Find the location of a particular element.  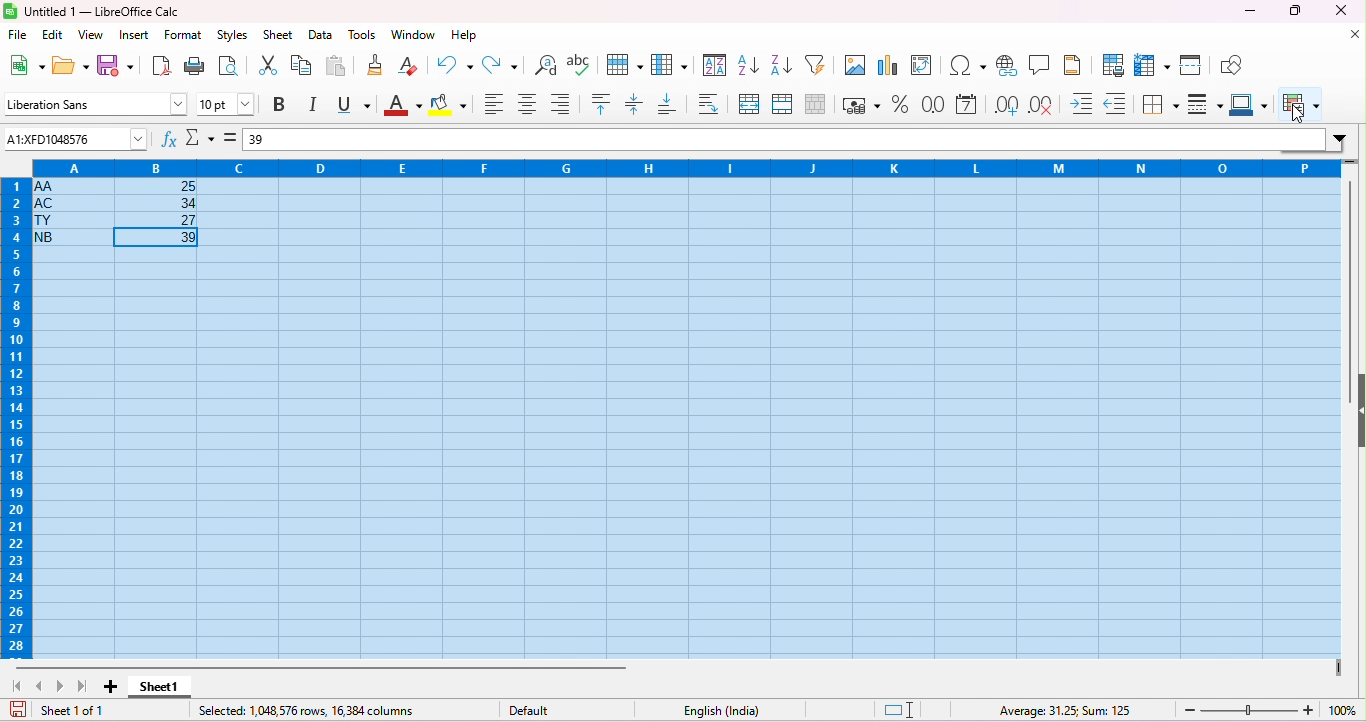

insert hyperlink is located at coordinates (1007, 65).